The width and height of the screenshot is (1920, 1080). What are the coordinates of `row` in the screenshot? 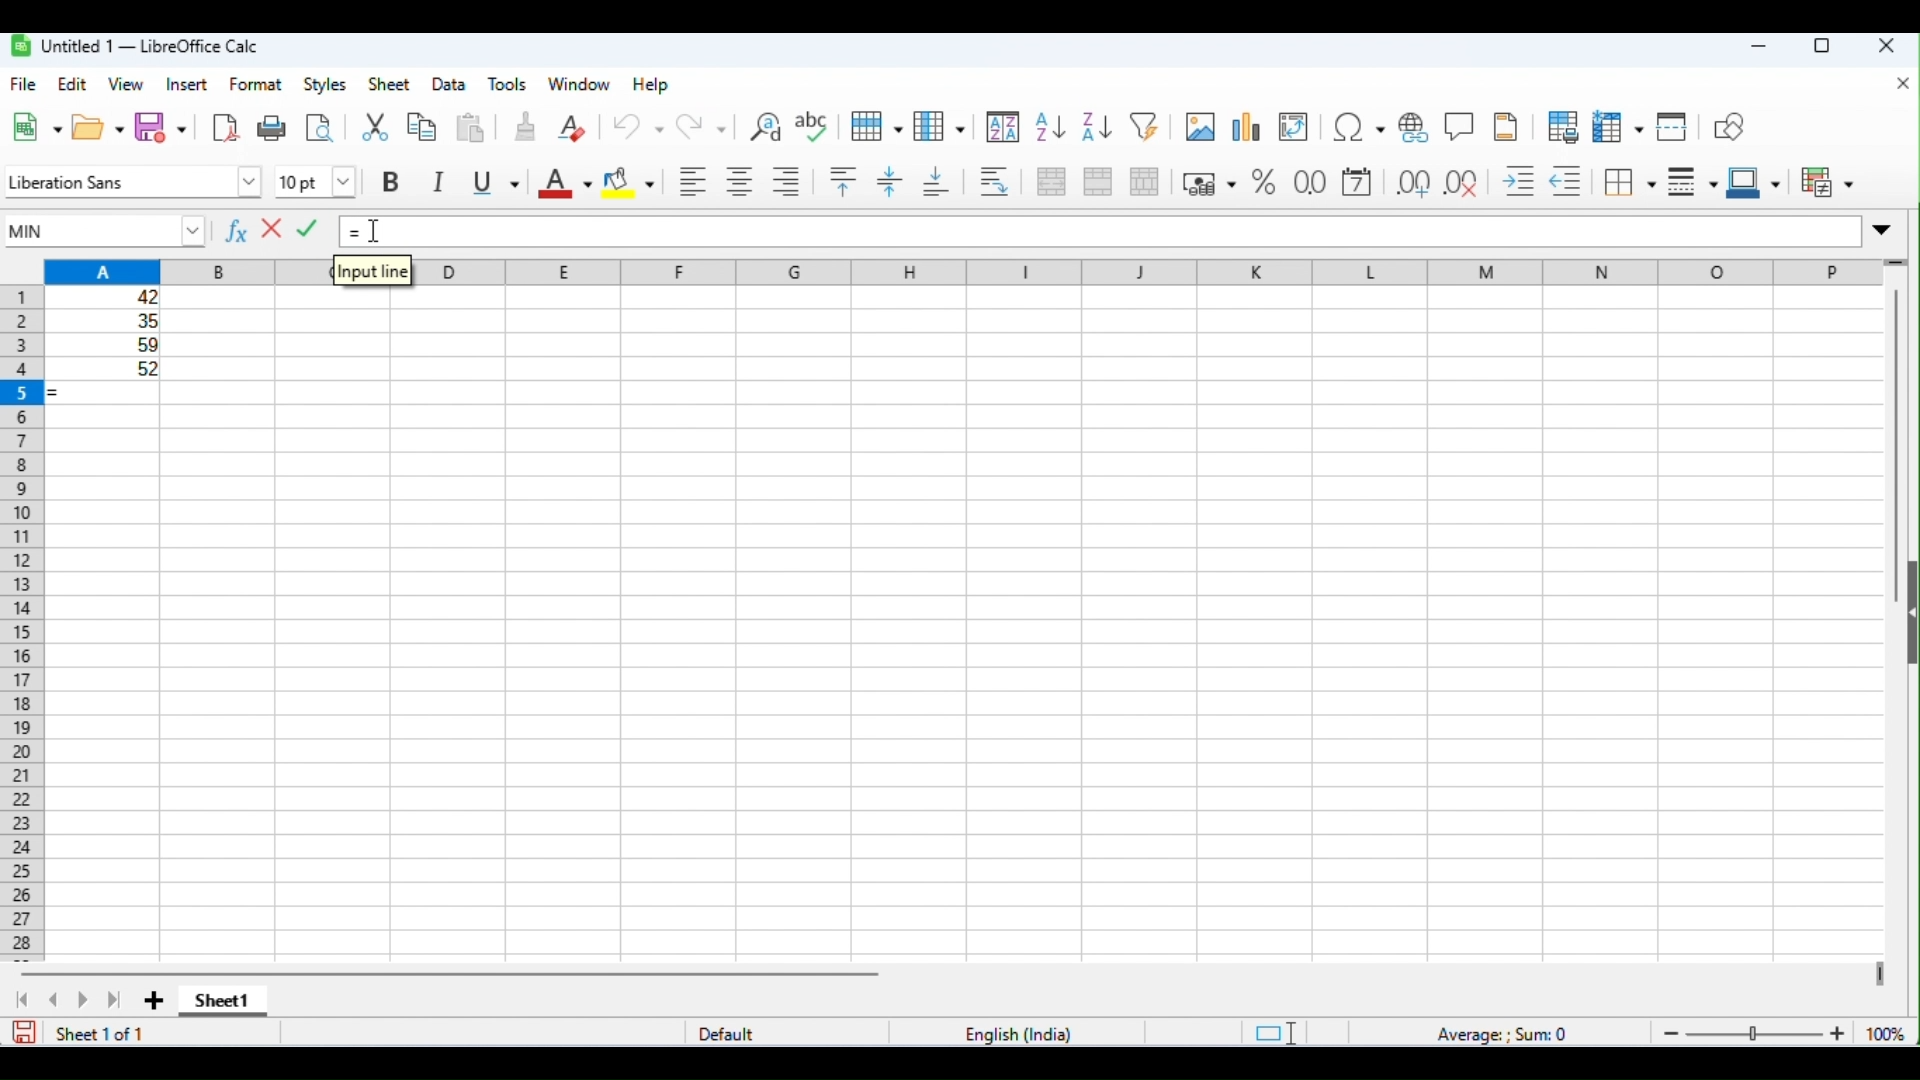 It's located at (876, 125).